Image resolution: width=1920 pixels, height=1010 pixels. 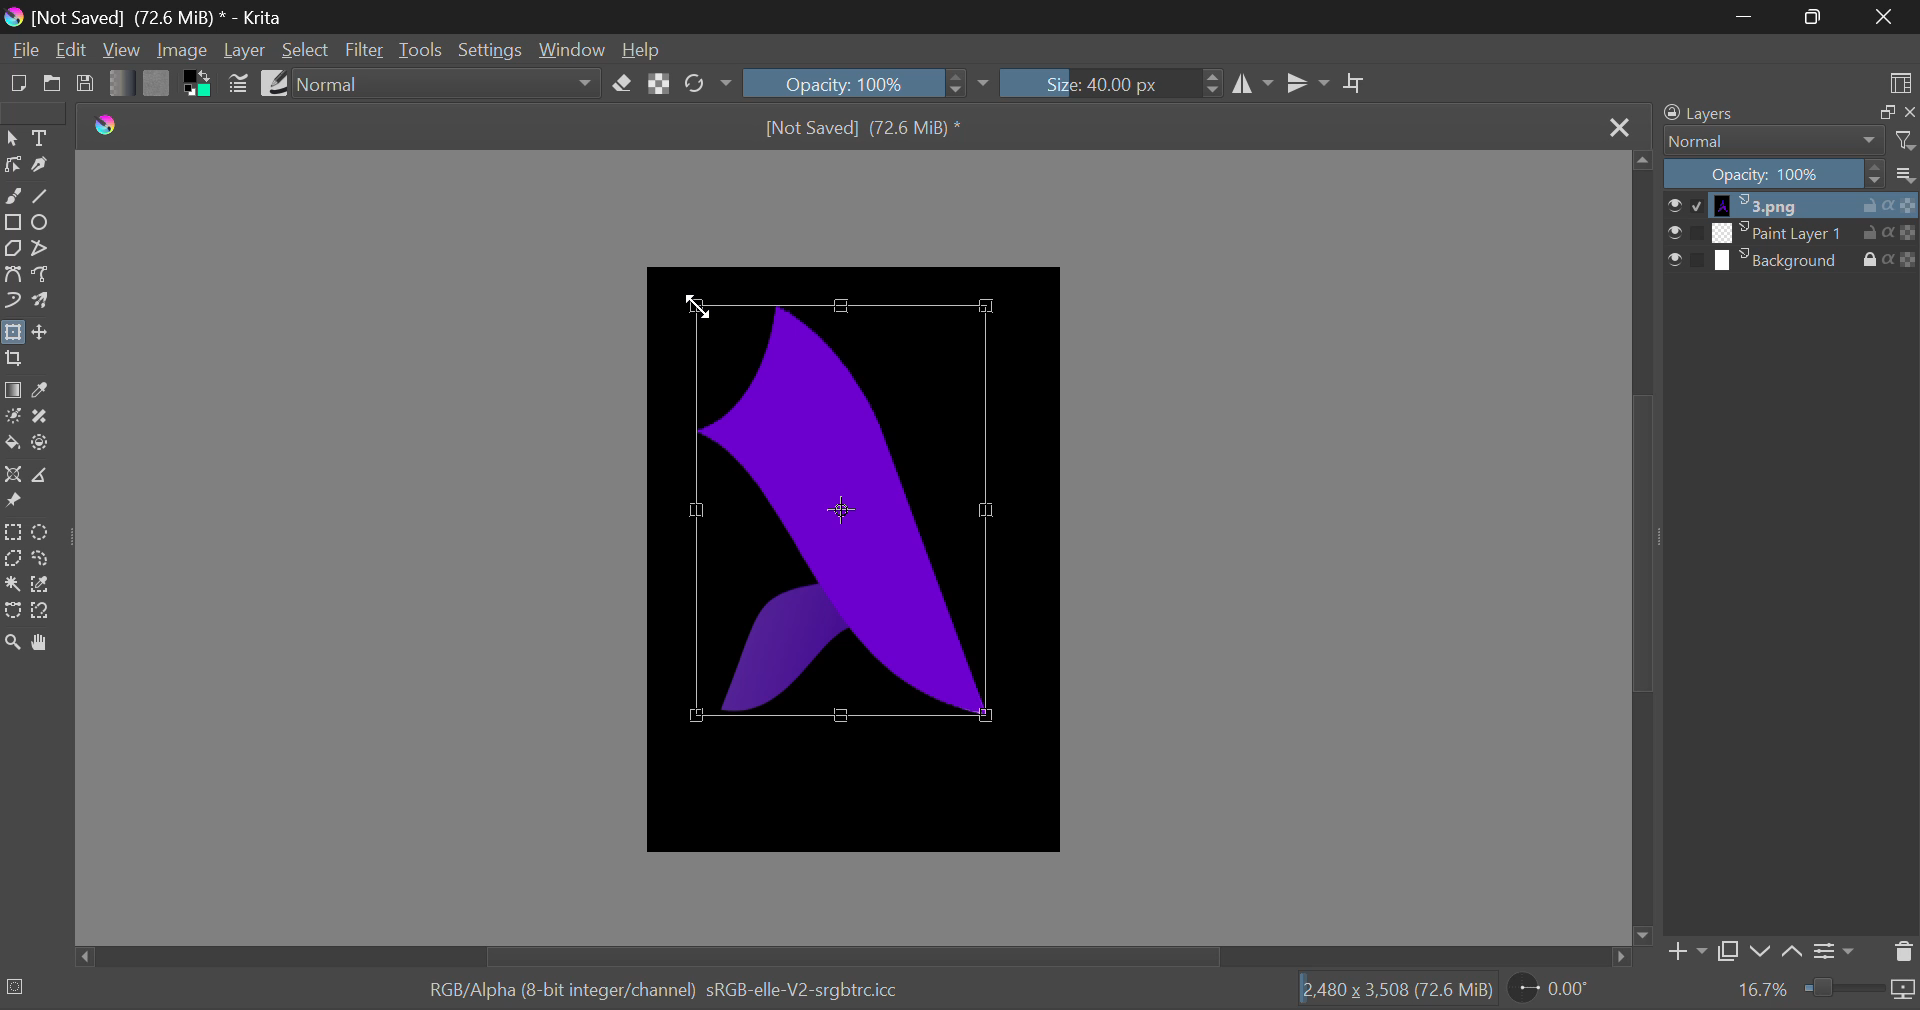 What do you see at coordinates (86, 83) in the screenshot?
I see `Save` at bounding box center [86, 83].